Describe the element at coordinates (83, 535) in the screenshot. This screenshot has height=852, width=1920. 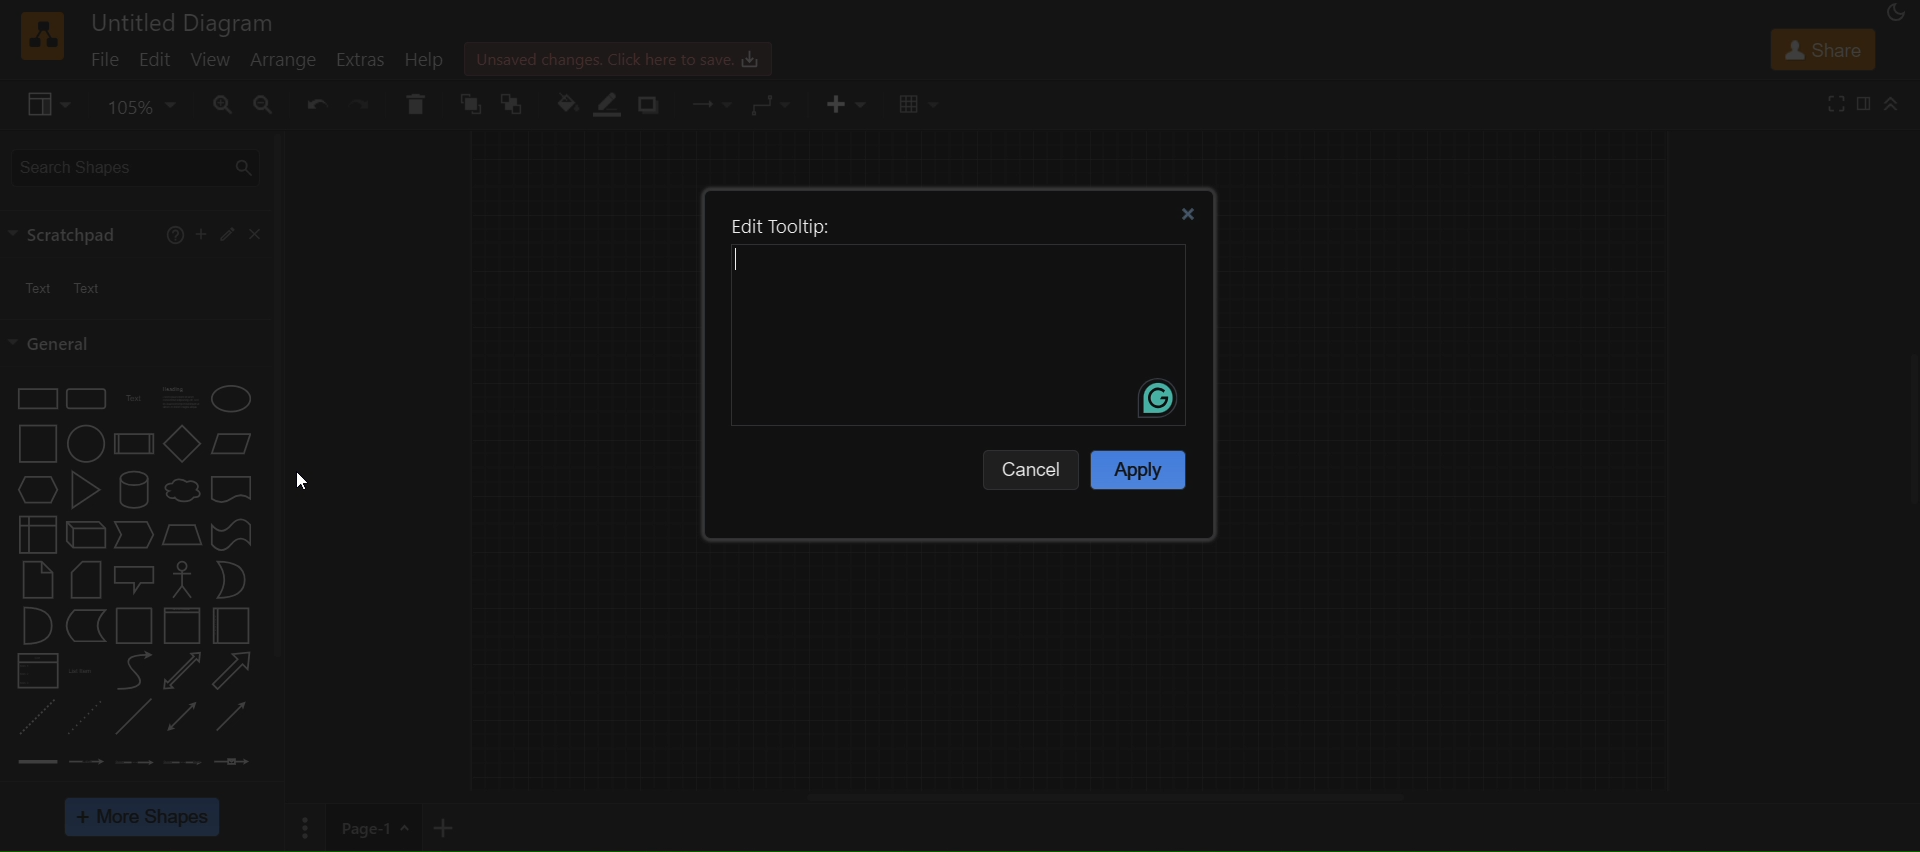
I see `cube` at that location.